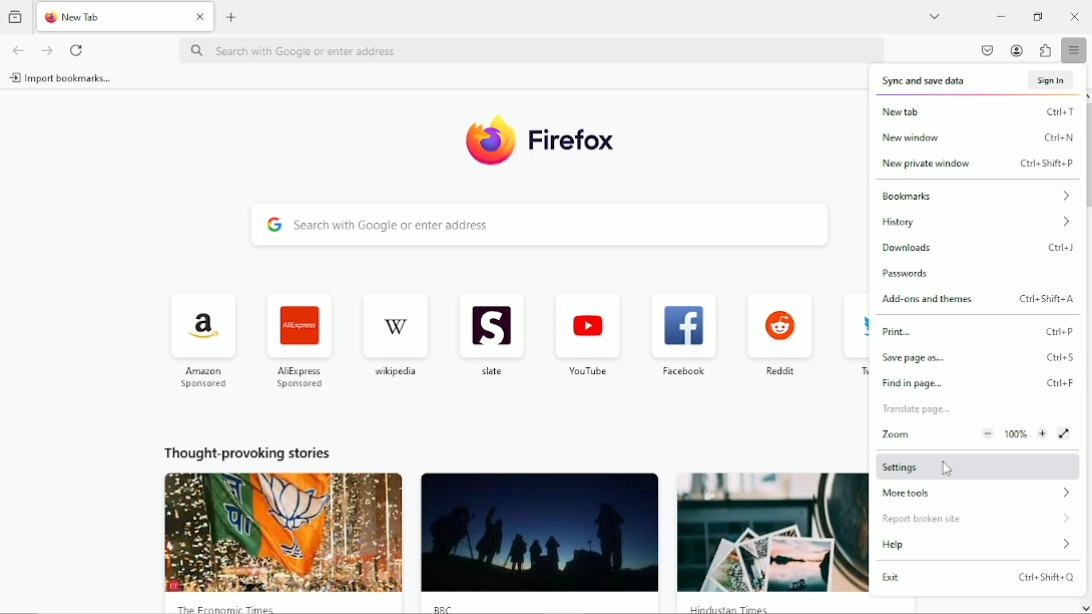 This screenshot has height=614, width=1092. What do you see at coordinates (530, 52) in the screenshot?
I see `search bar` at bounding box center [530, 52].